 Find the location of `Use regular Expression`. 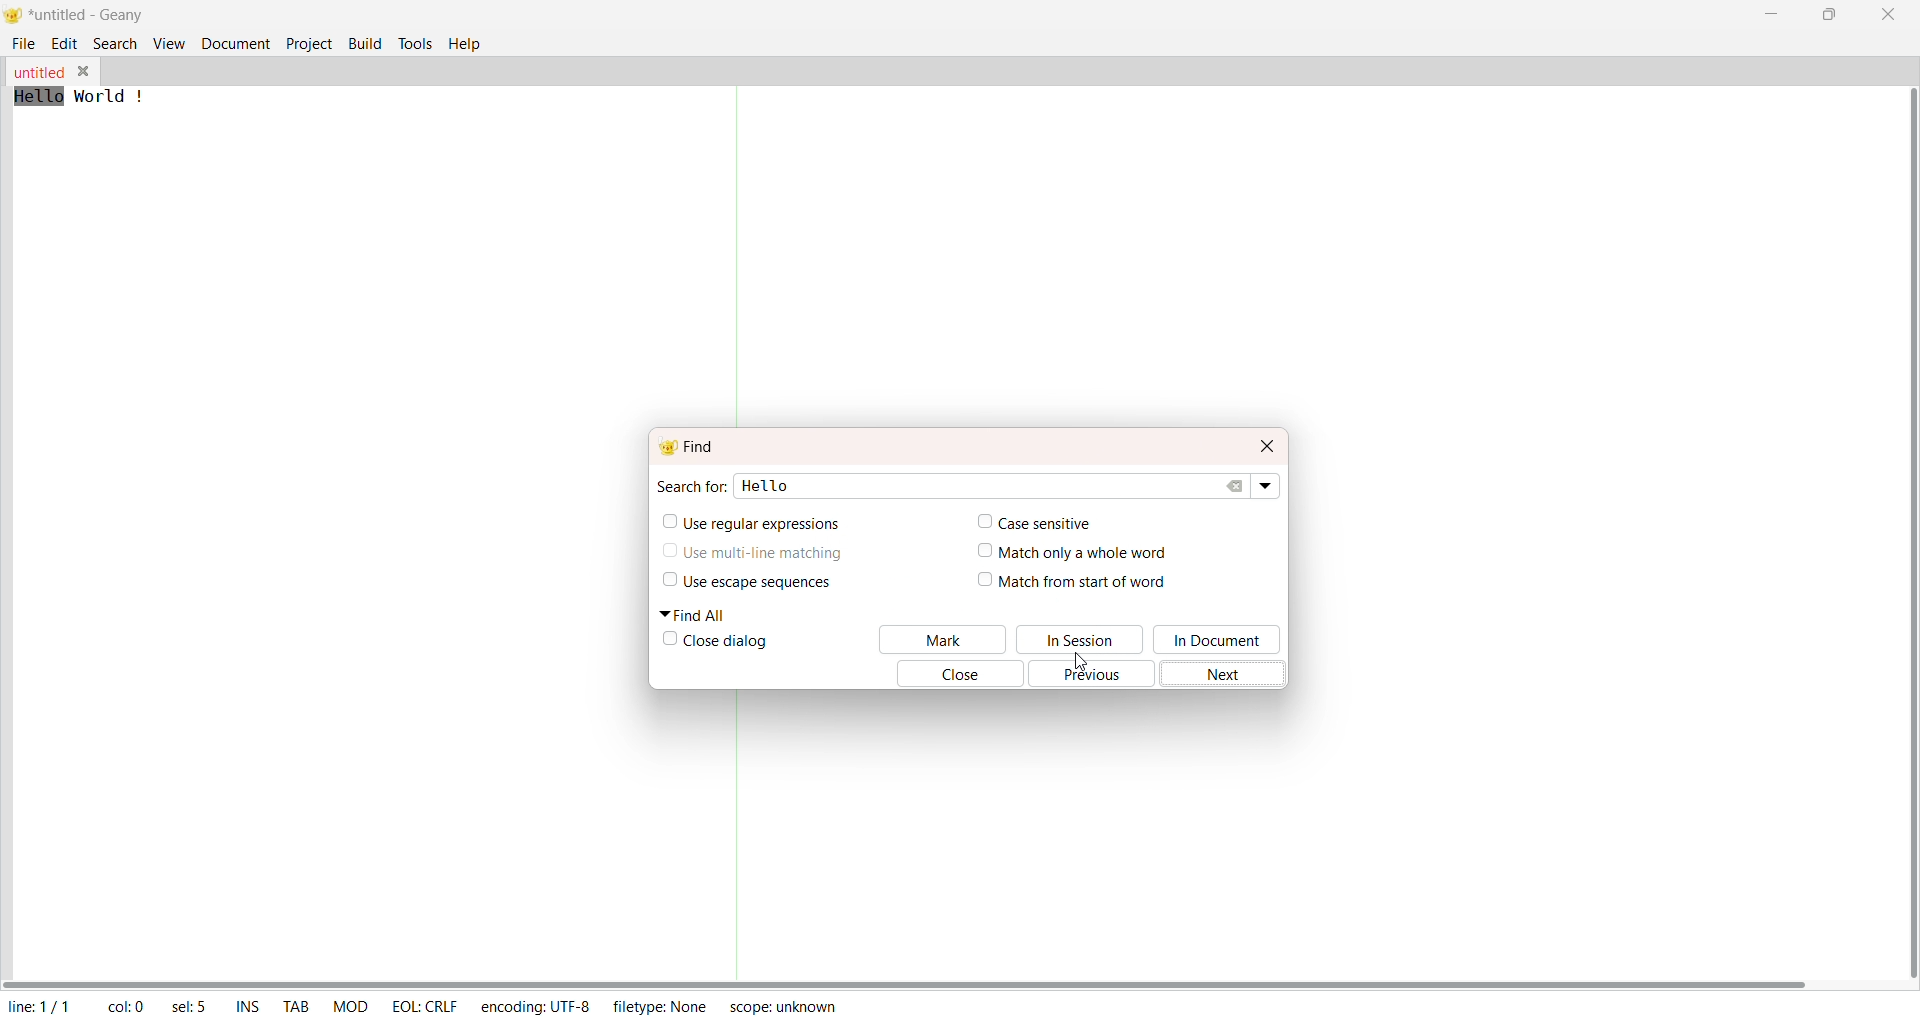

Use regular Expression is located at coordinates (763, 525).